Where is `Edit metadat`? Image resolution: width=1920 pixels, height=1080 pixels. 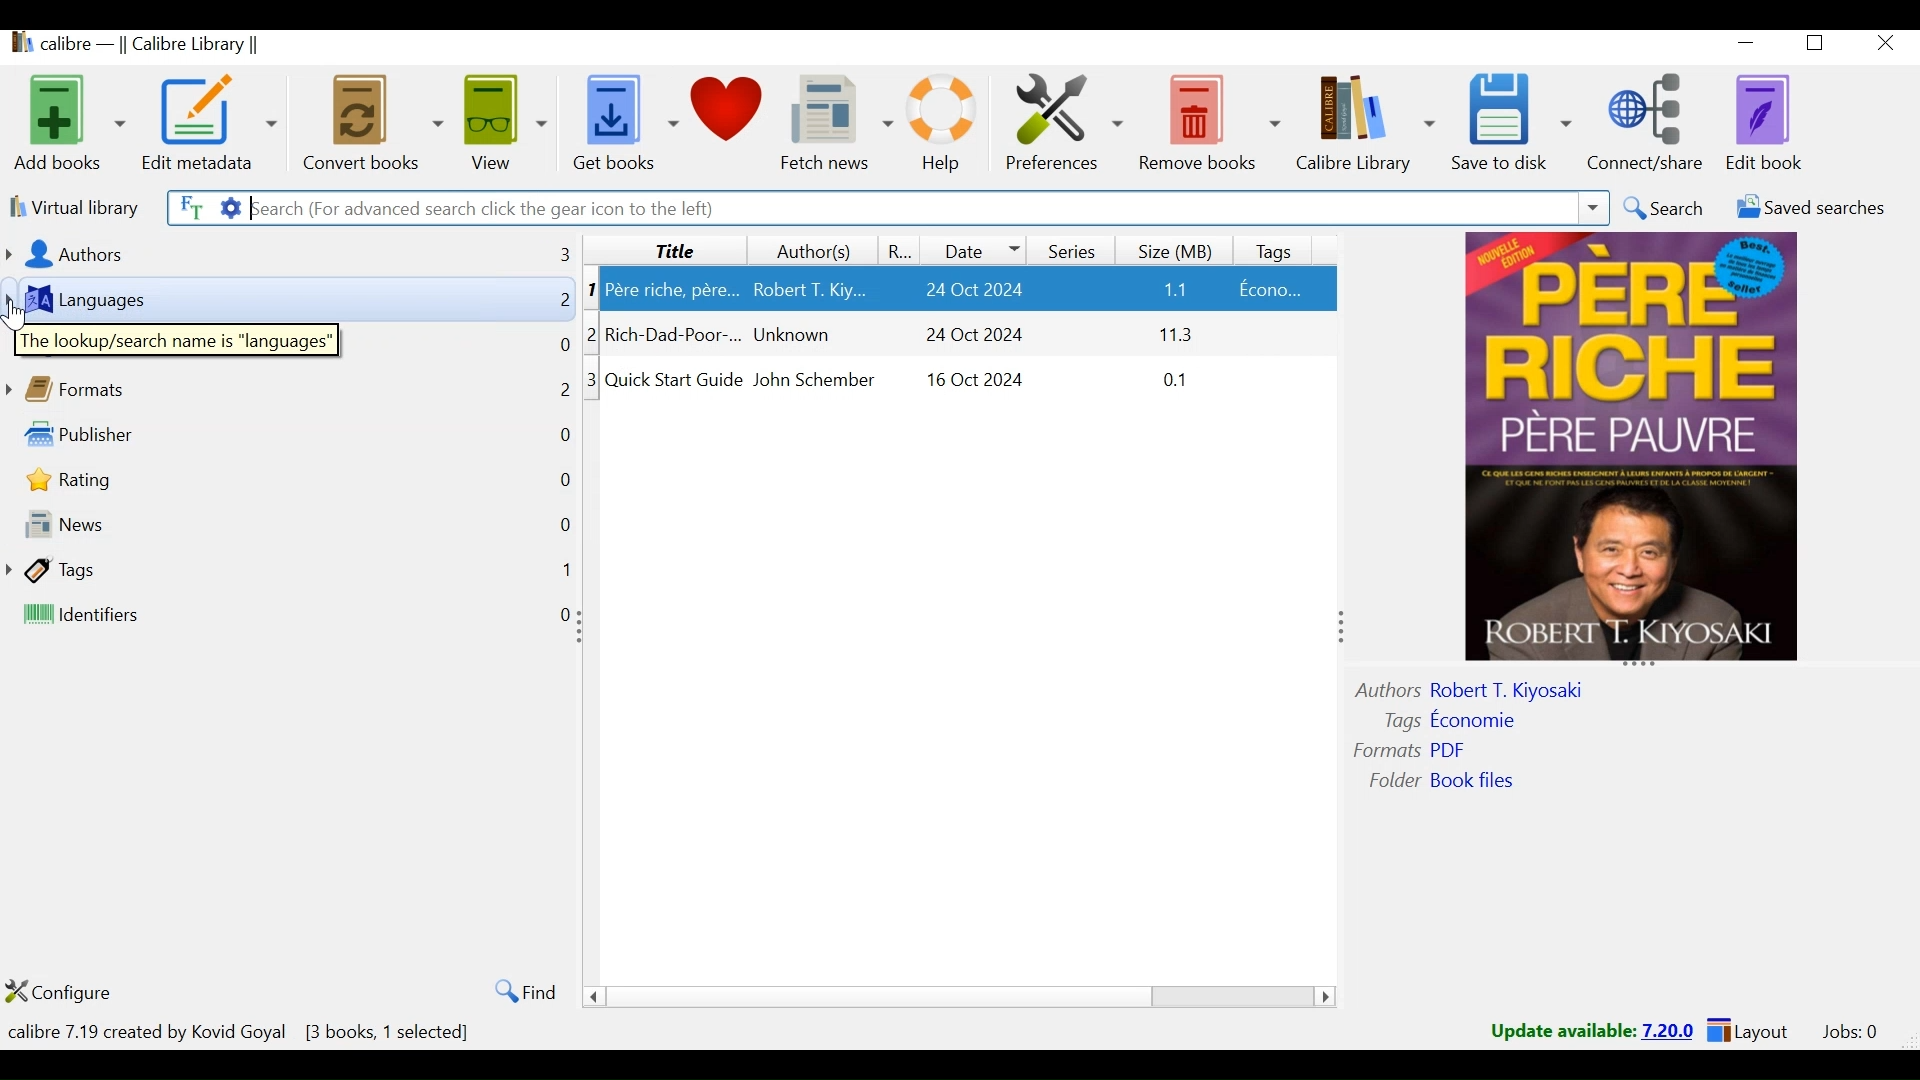
Edit metadat is located at coordinates (211, 123).